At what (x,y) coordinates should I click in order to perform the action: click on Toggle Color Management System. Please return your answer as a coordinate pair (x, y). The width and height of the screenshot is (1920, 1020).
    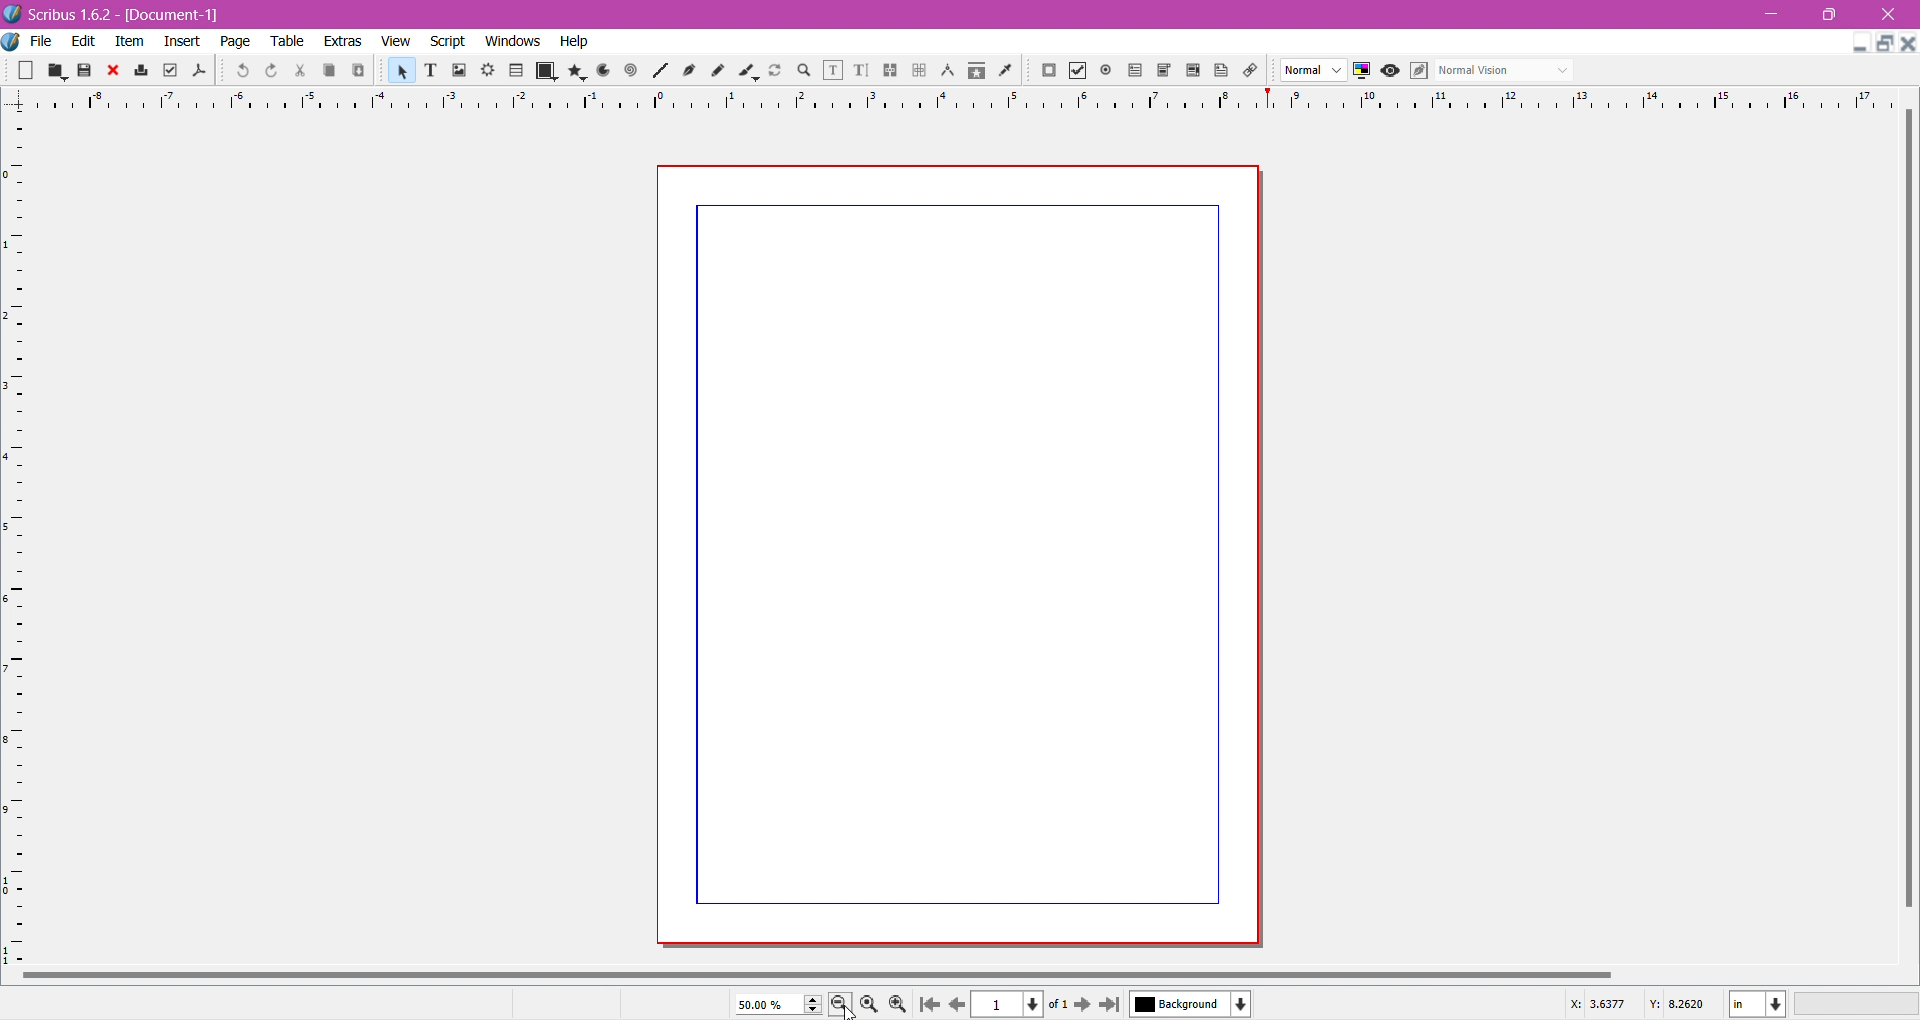
    Looking at the image, I should click on (1361, 70).